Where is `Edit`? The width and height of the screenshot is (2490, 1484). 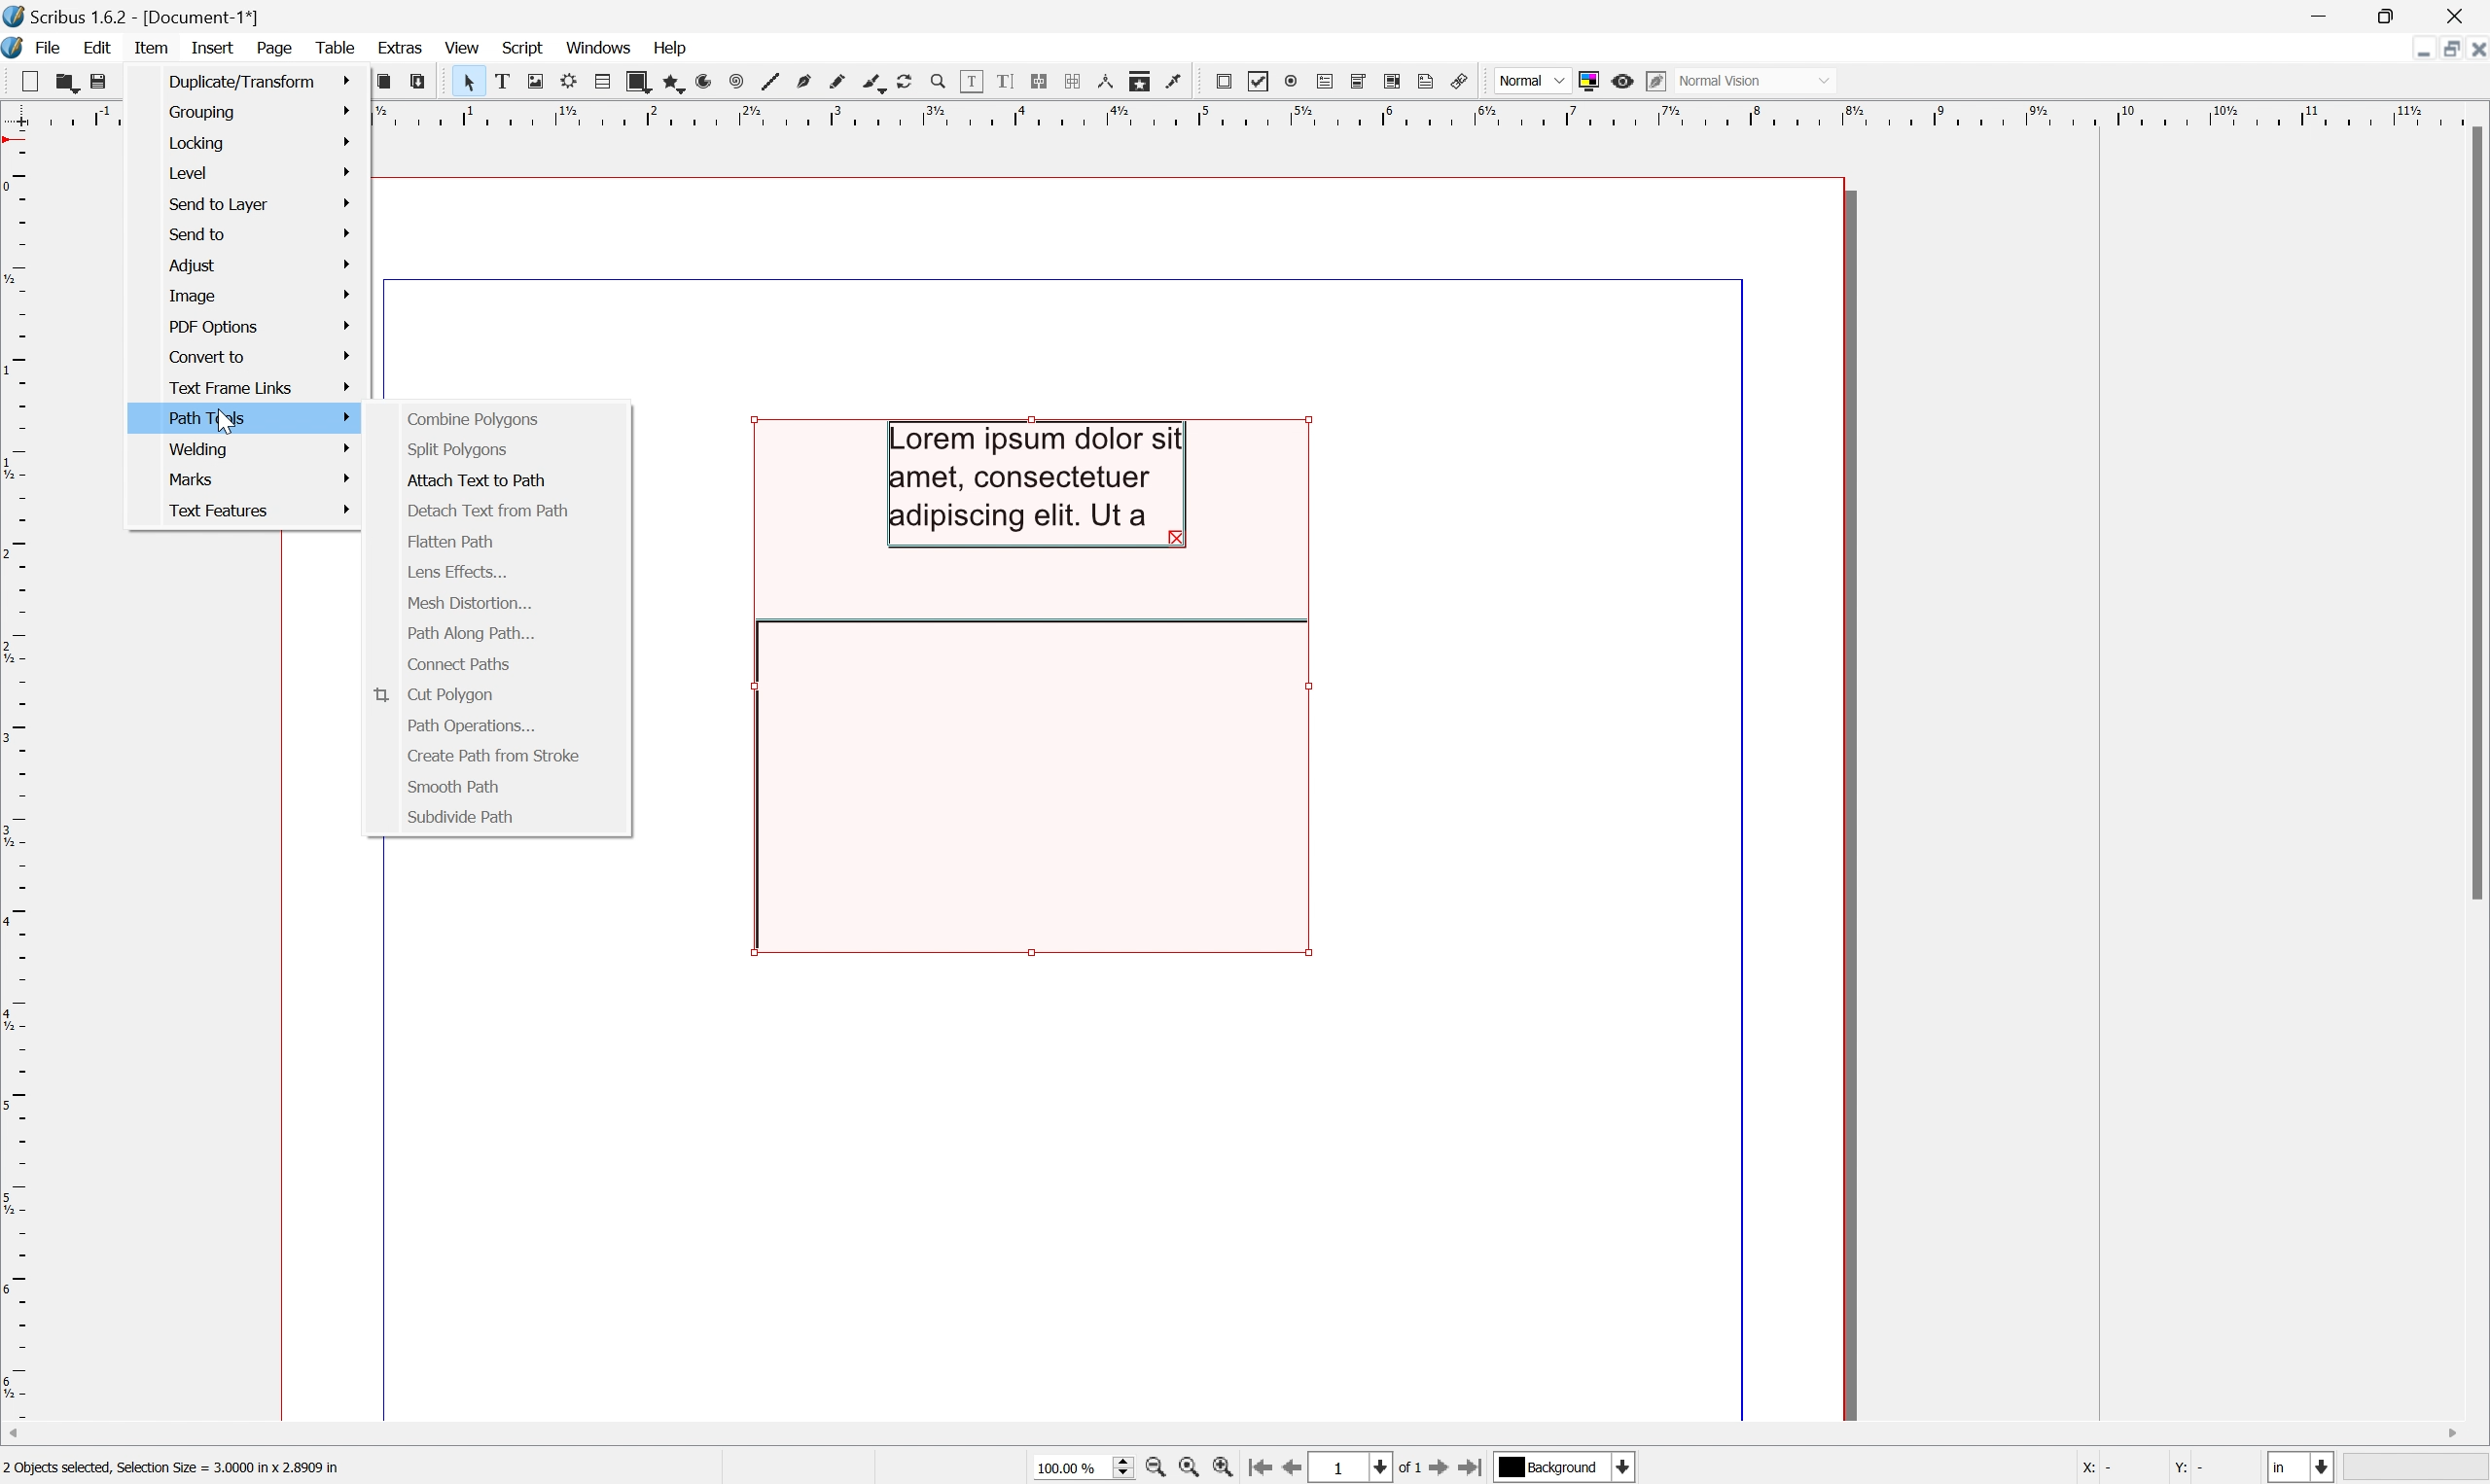
Edit is located at coordinates (95, 49).